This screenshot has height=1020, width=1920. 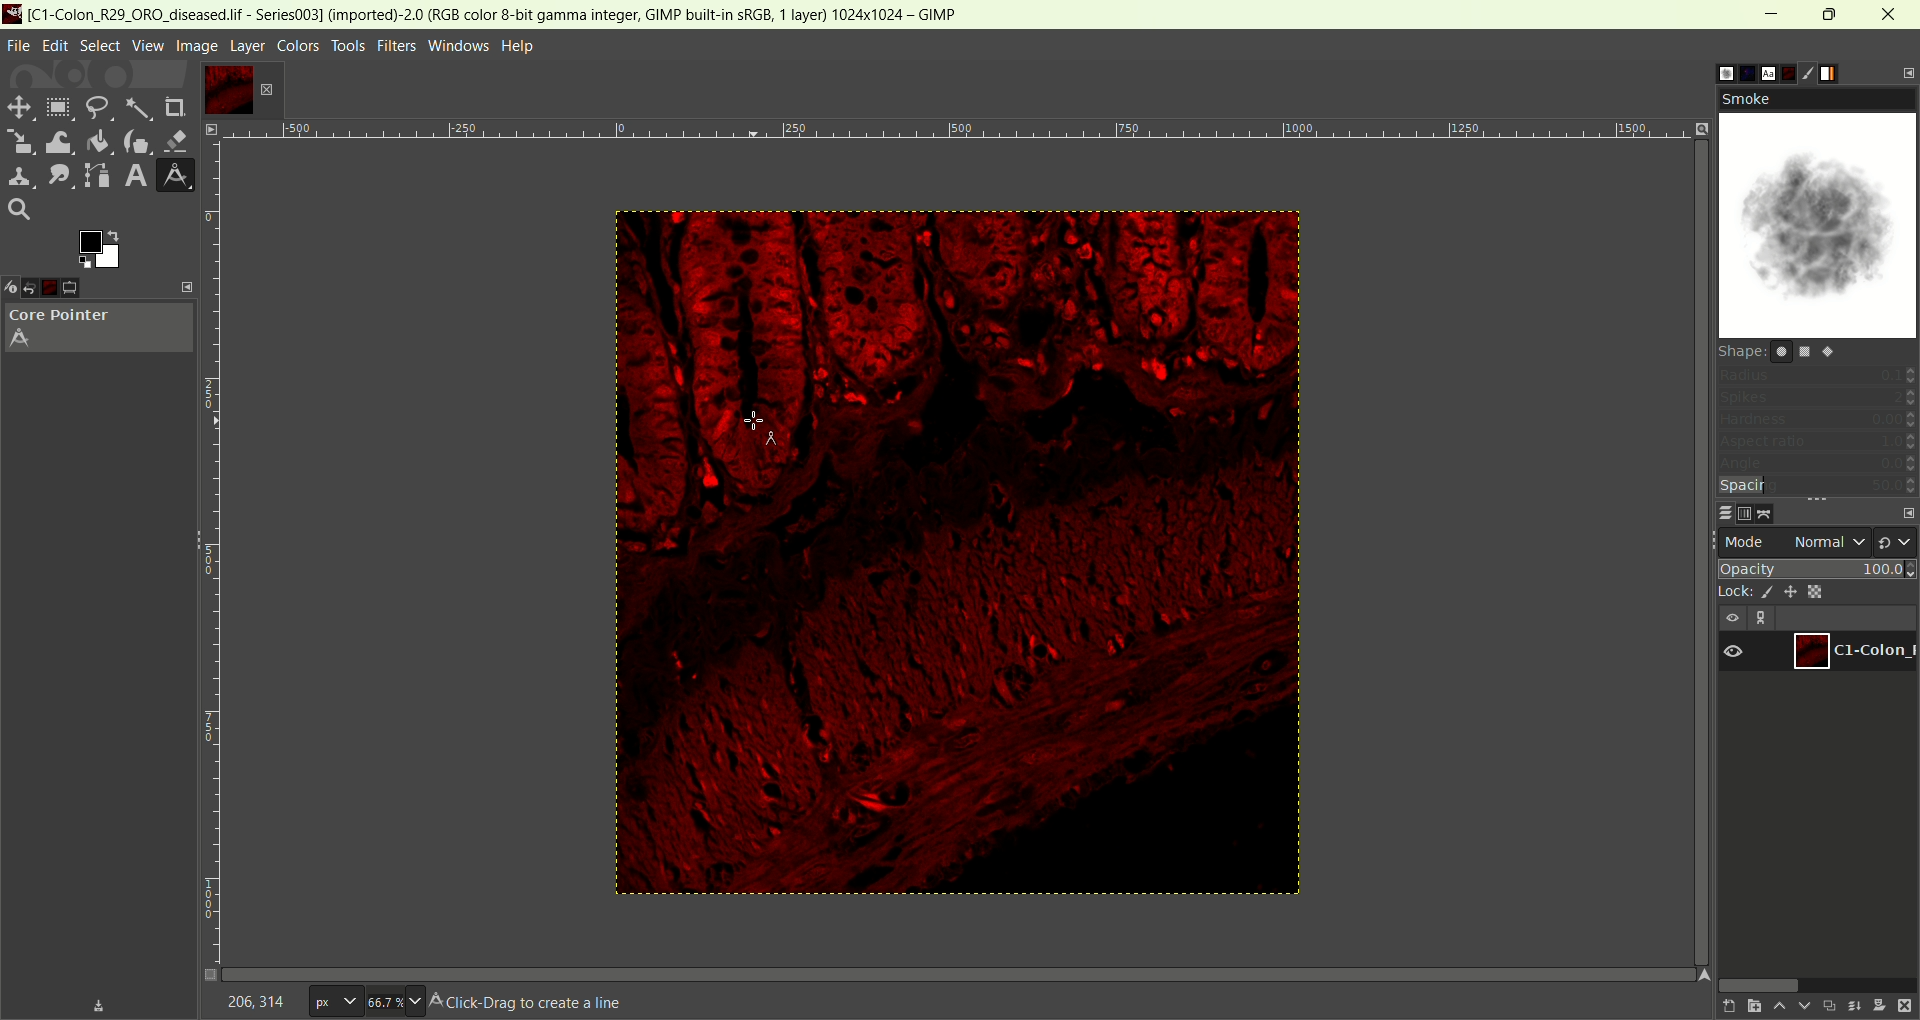 I want to click on horizontal scroll bar, so click(x=1815, y=983).